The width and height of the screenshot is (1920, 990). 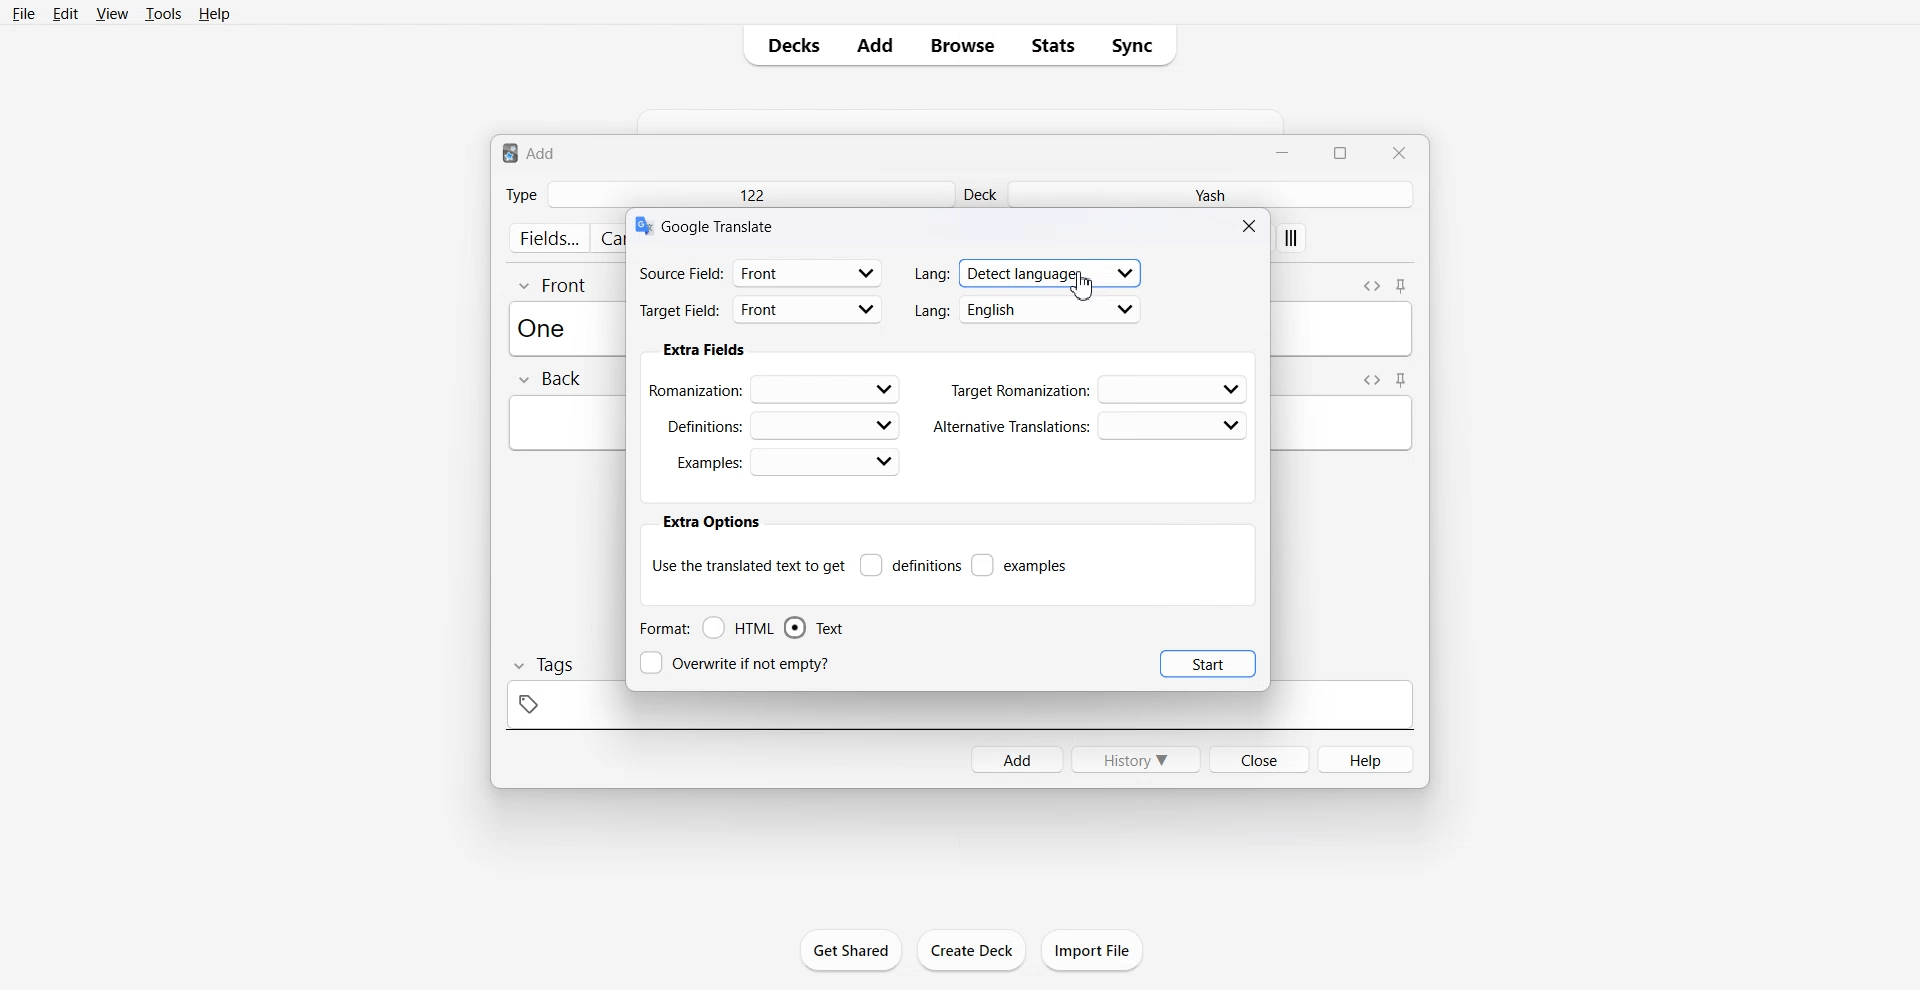 I want to click on logo, so click(x=642, y=226).